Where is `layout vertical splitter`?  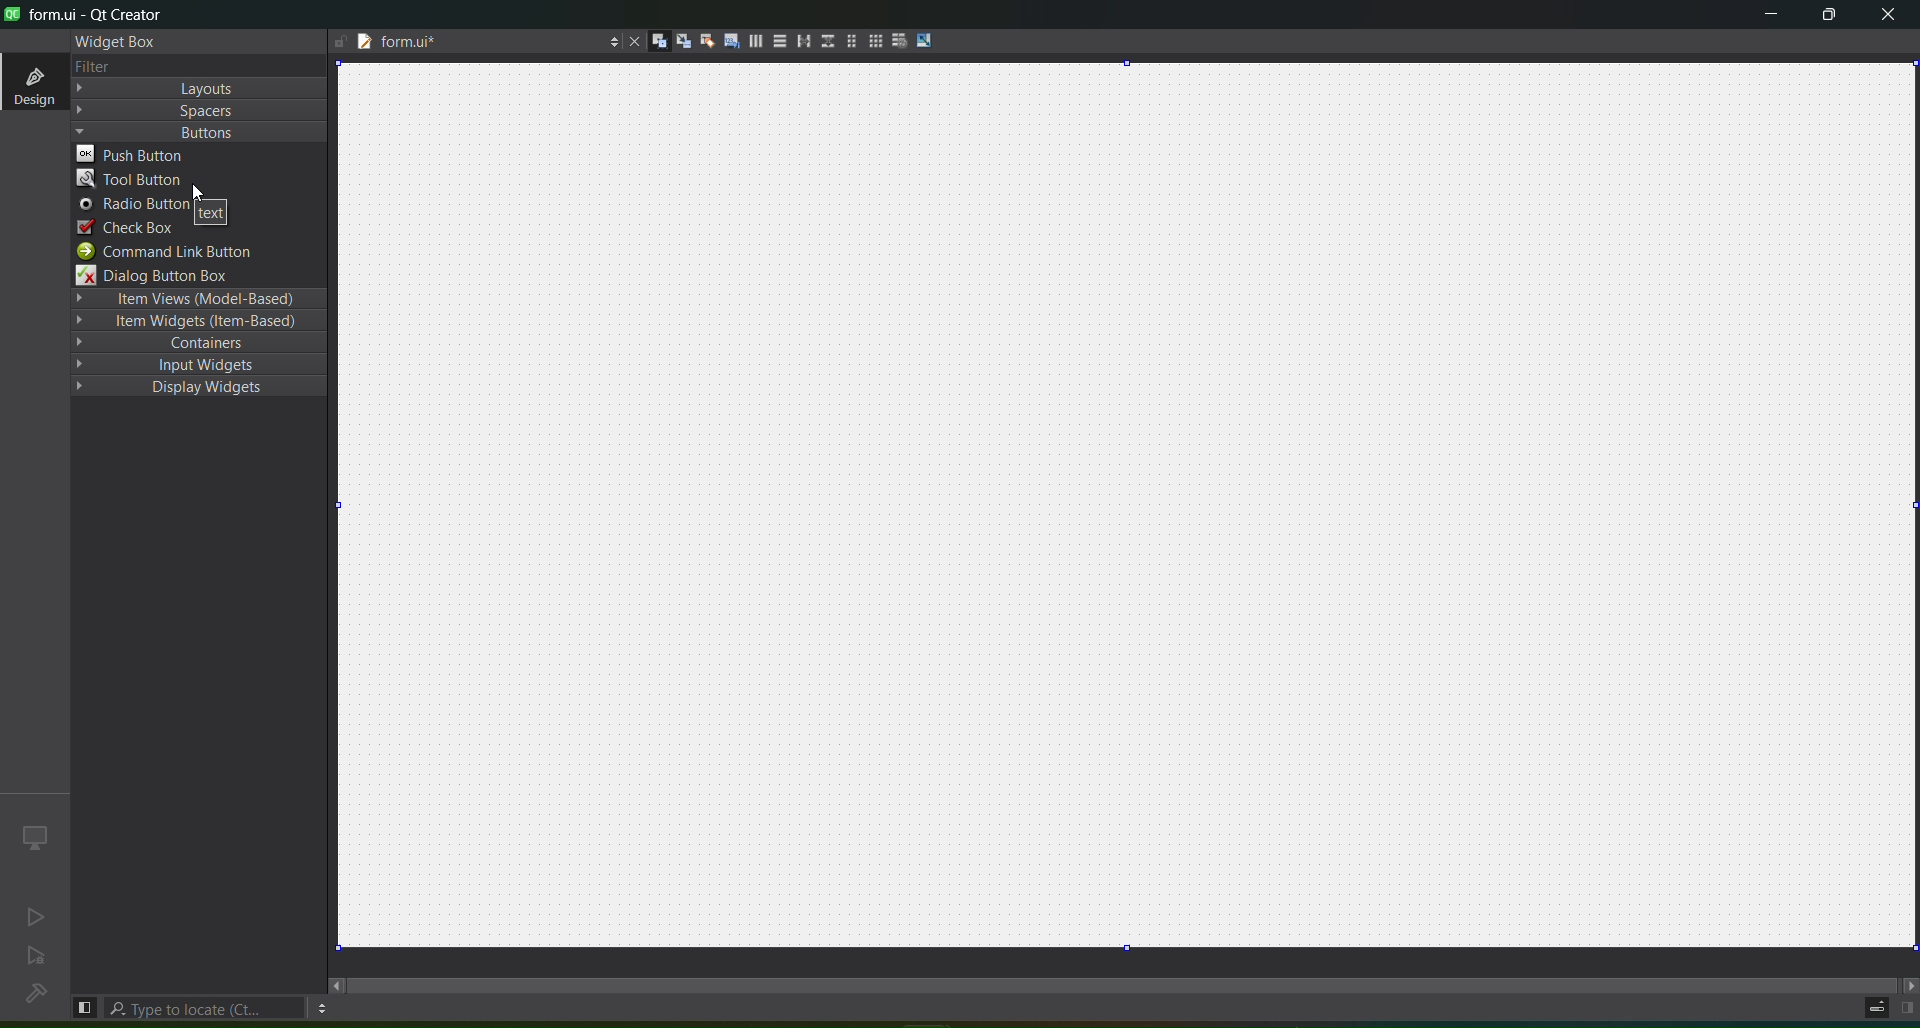
layout vertical splitter is located at coordinates (825, 42).